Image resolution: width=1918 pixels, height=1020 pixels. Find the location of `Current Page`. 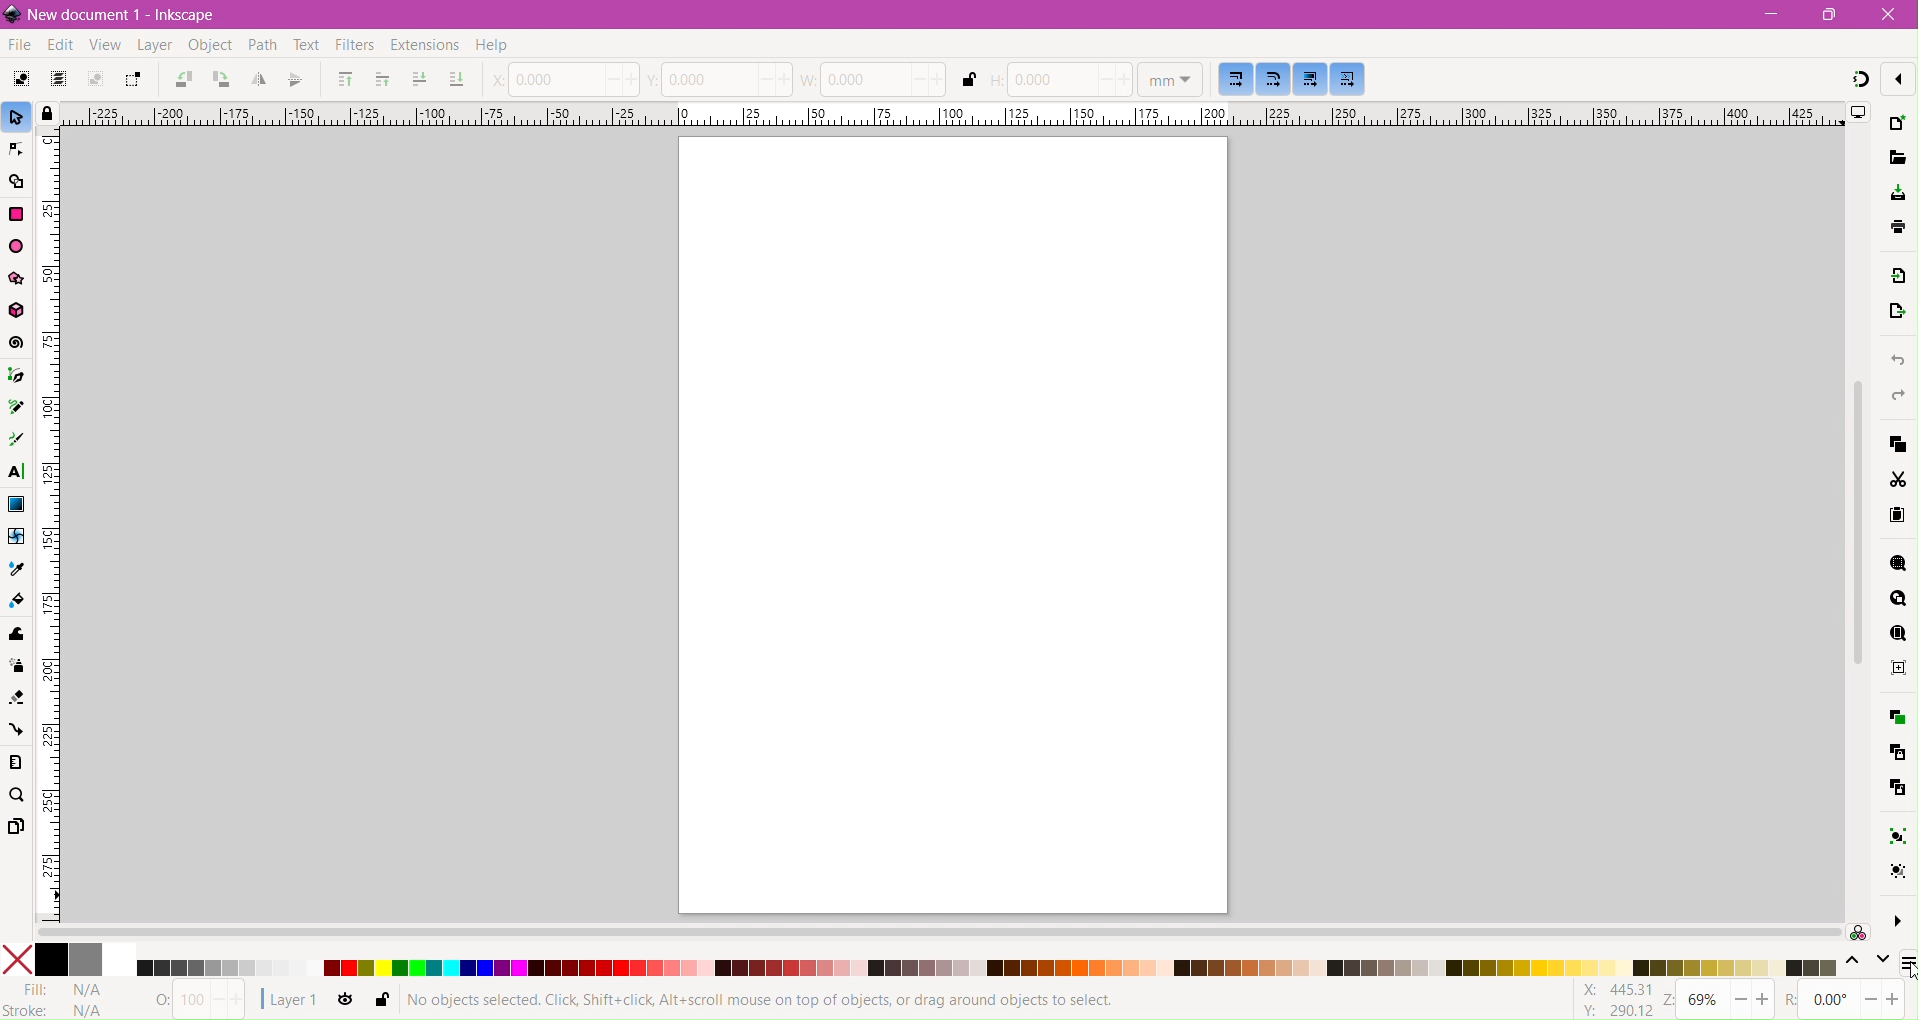

Current Page is located at coordinates (949, 527).